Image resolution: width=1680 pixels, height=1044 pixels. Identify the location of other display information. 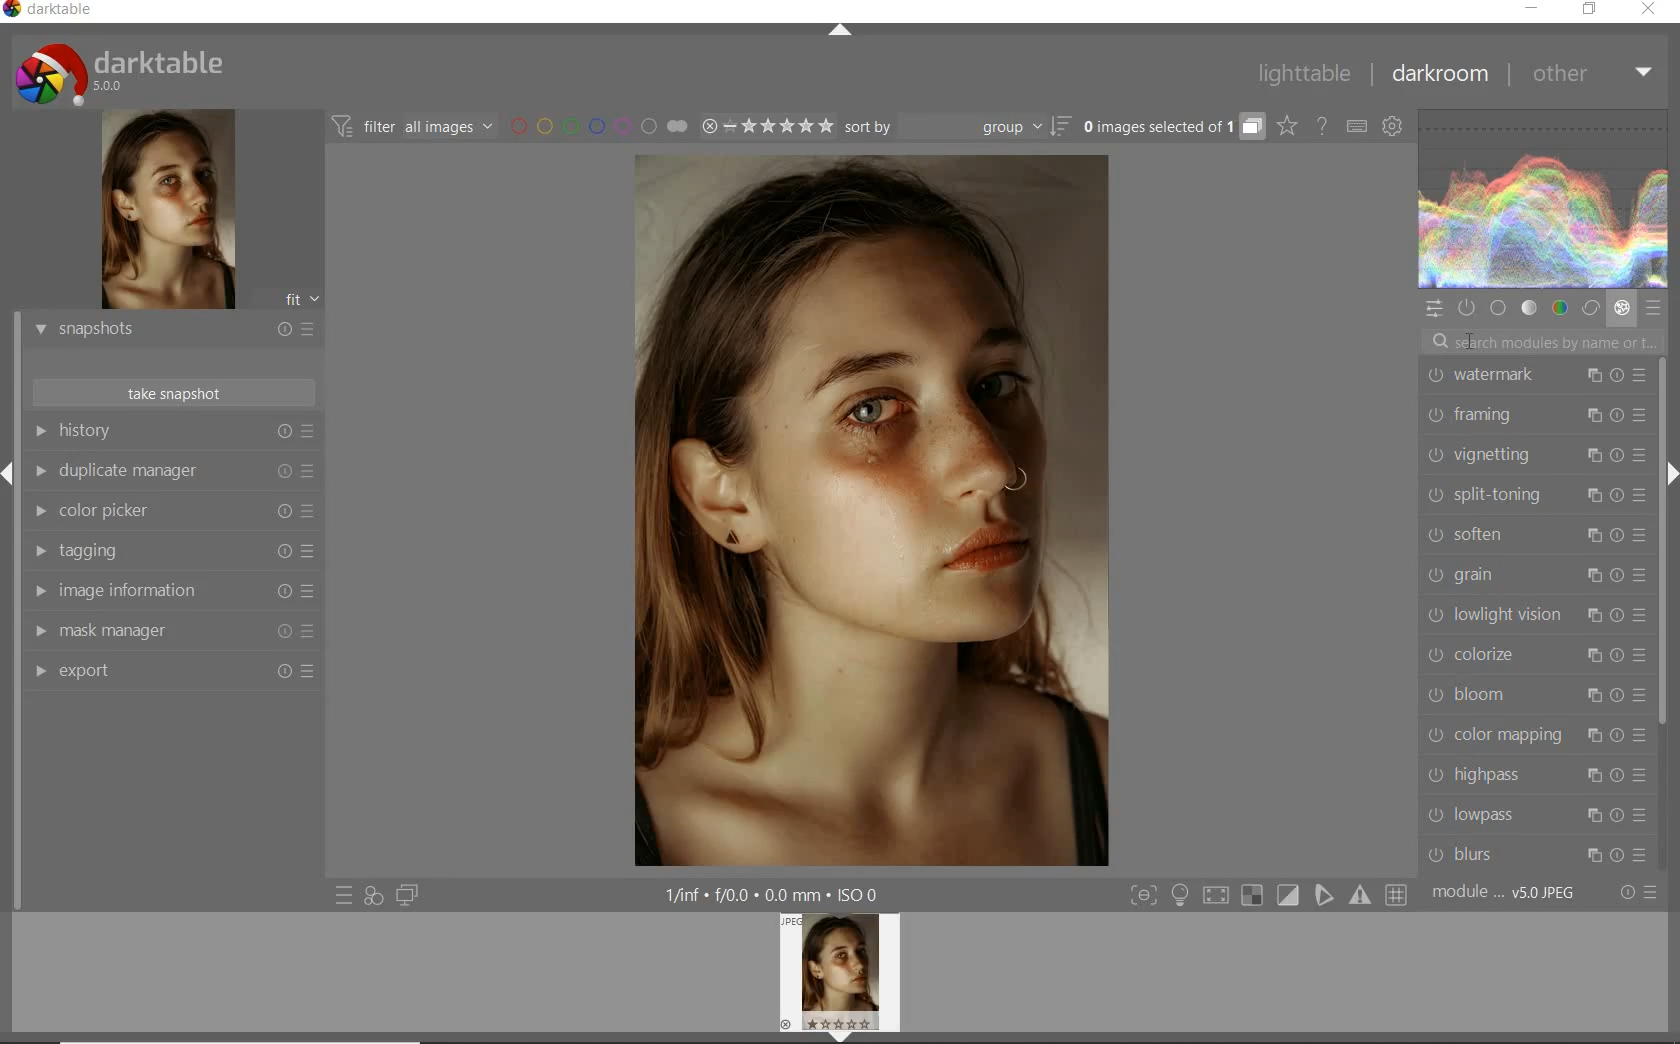
(775, 894).